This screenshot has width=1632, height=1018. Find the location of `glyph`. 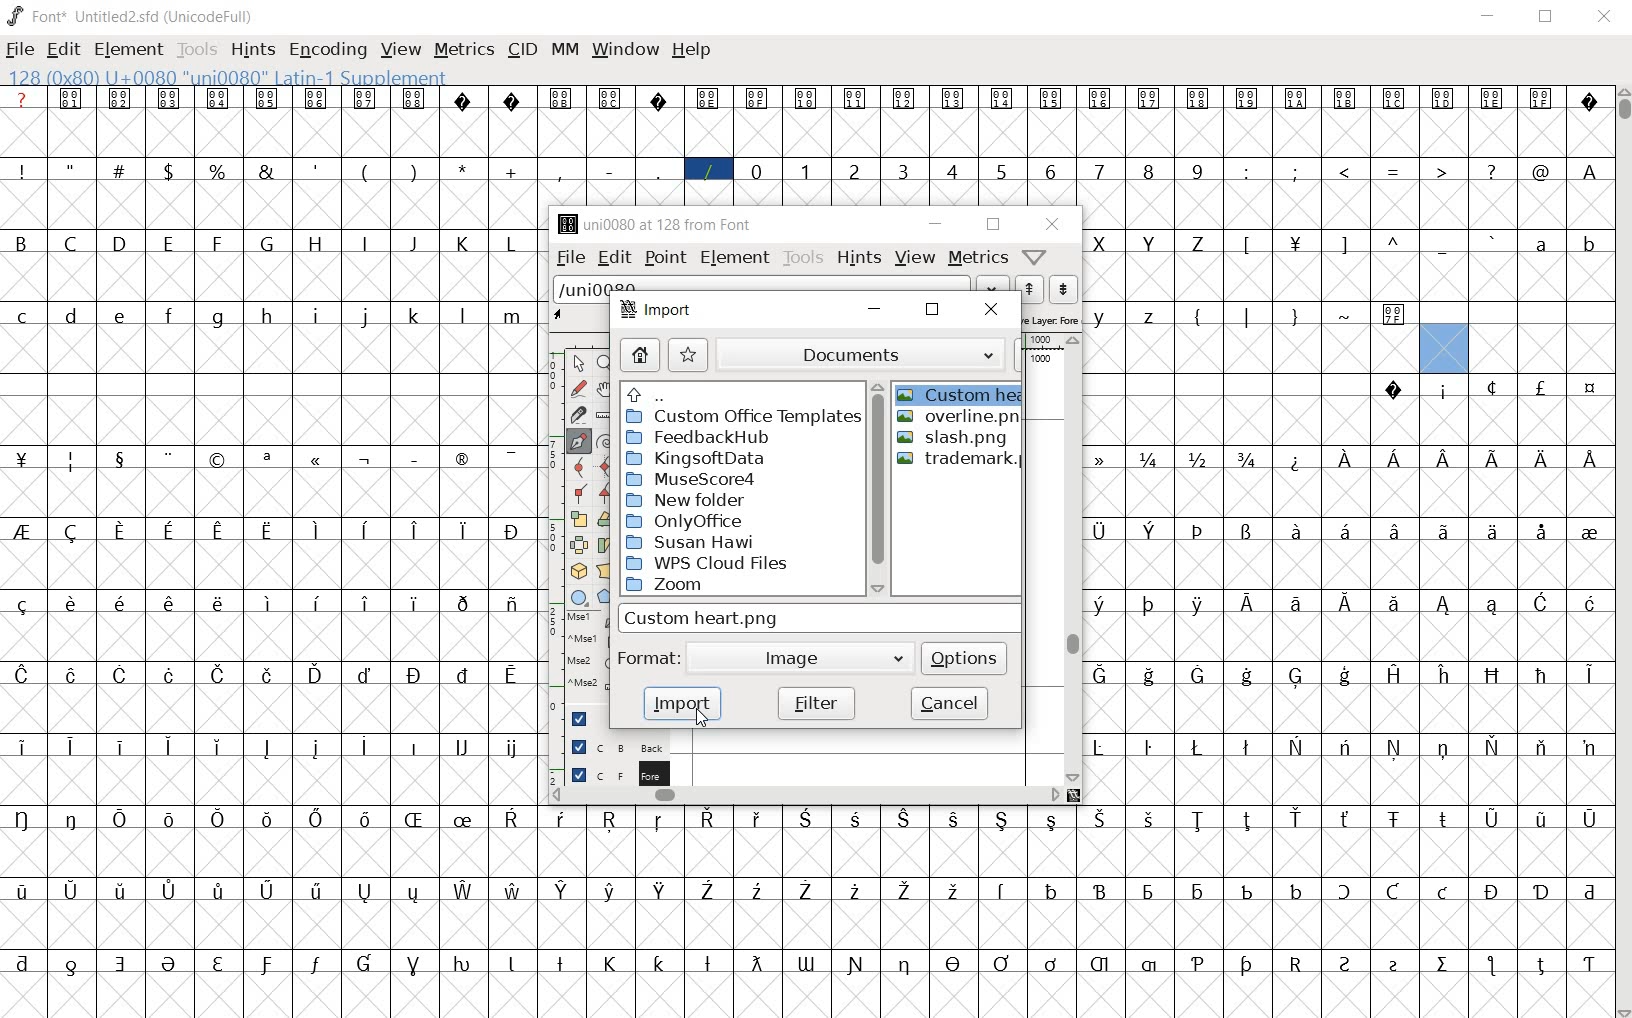

glyph is located at coordinates (365, 242).